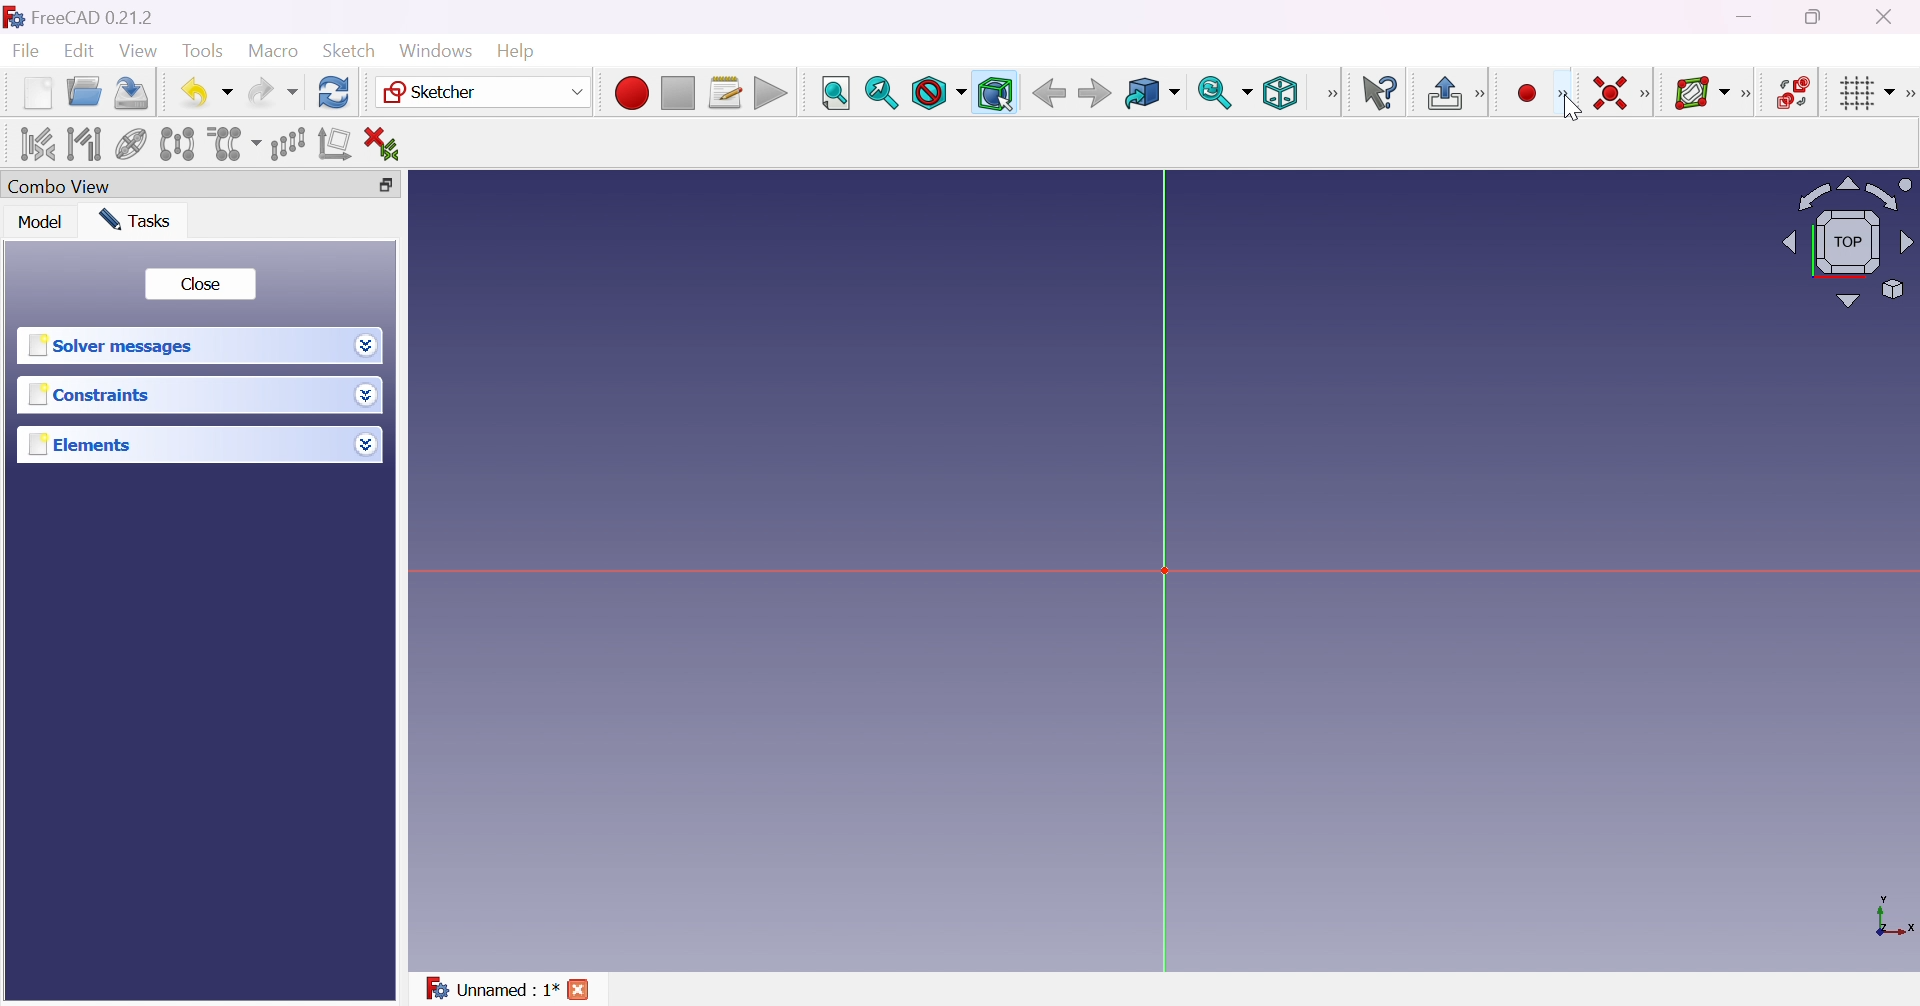  What do you see at coordinates (95, 394) in the screenshot?
I see `Constraints` at bounding box center [95, 394].